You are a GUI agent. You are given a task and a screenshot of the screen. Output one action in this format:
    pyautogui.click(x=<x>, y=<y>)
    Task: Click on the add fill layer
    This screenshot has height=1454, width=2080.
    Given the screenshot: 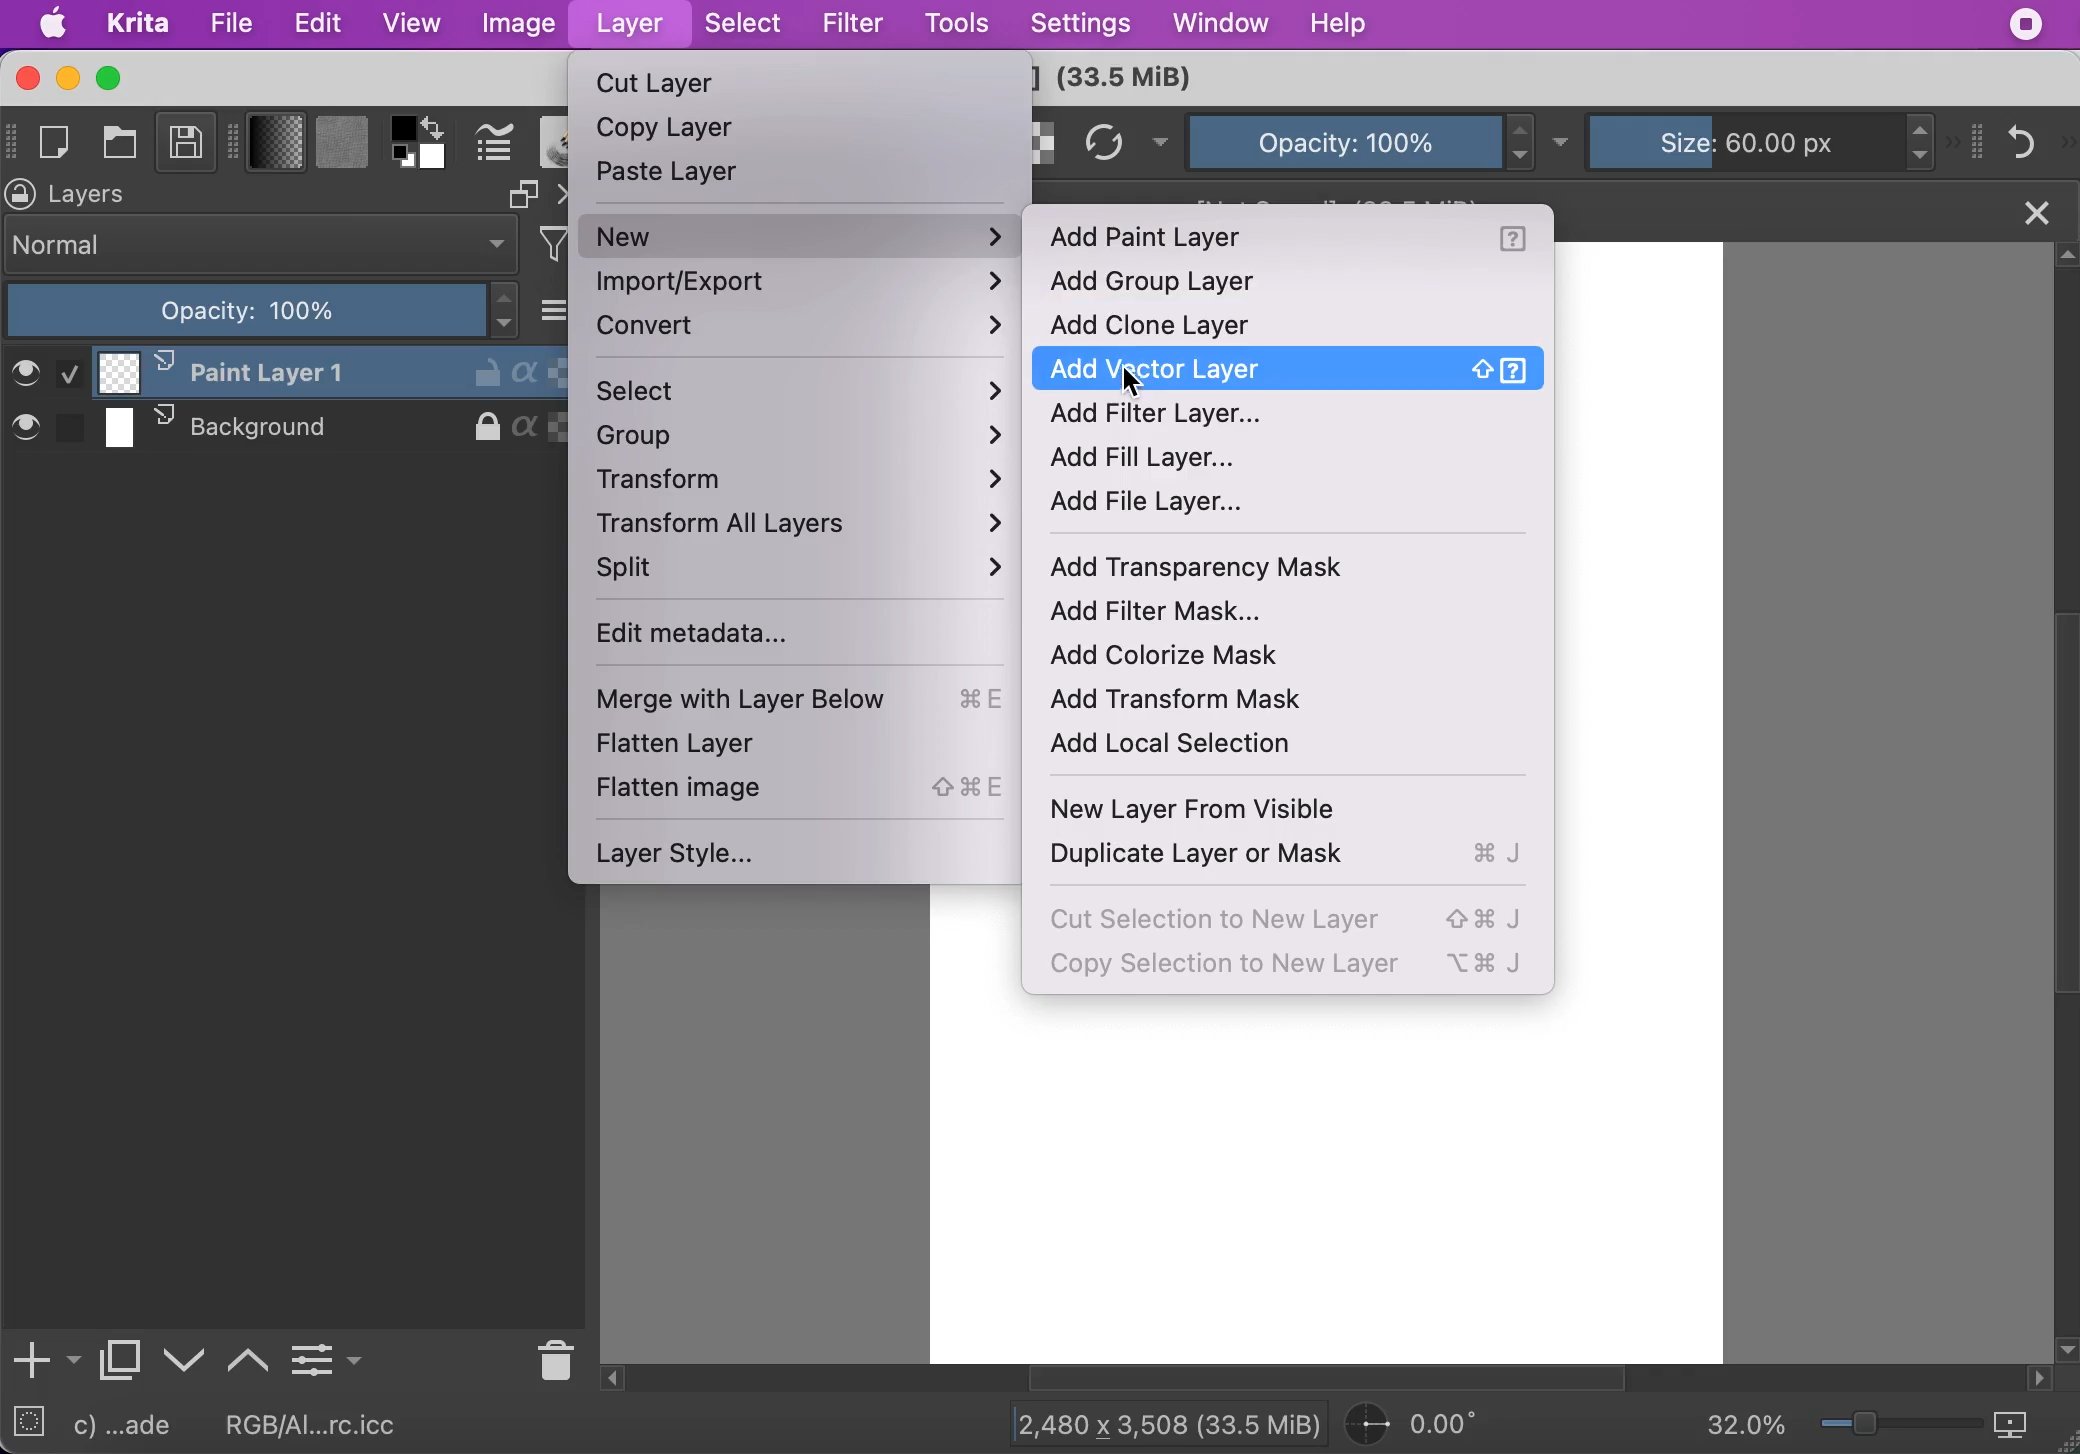 What is the action you would take?
    pyautogui.click(x=1160, y=460)
    